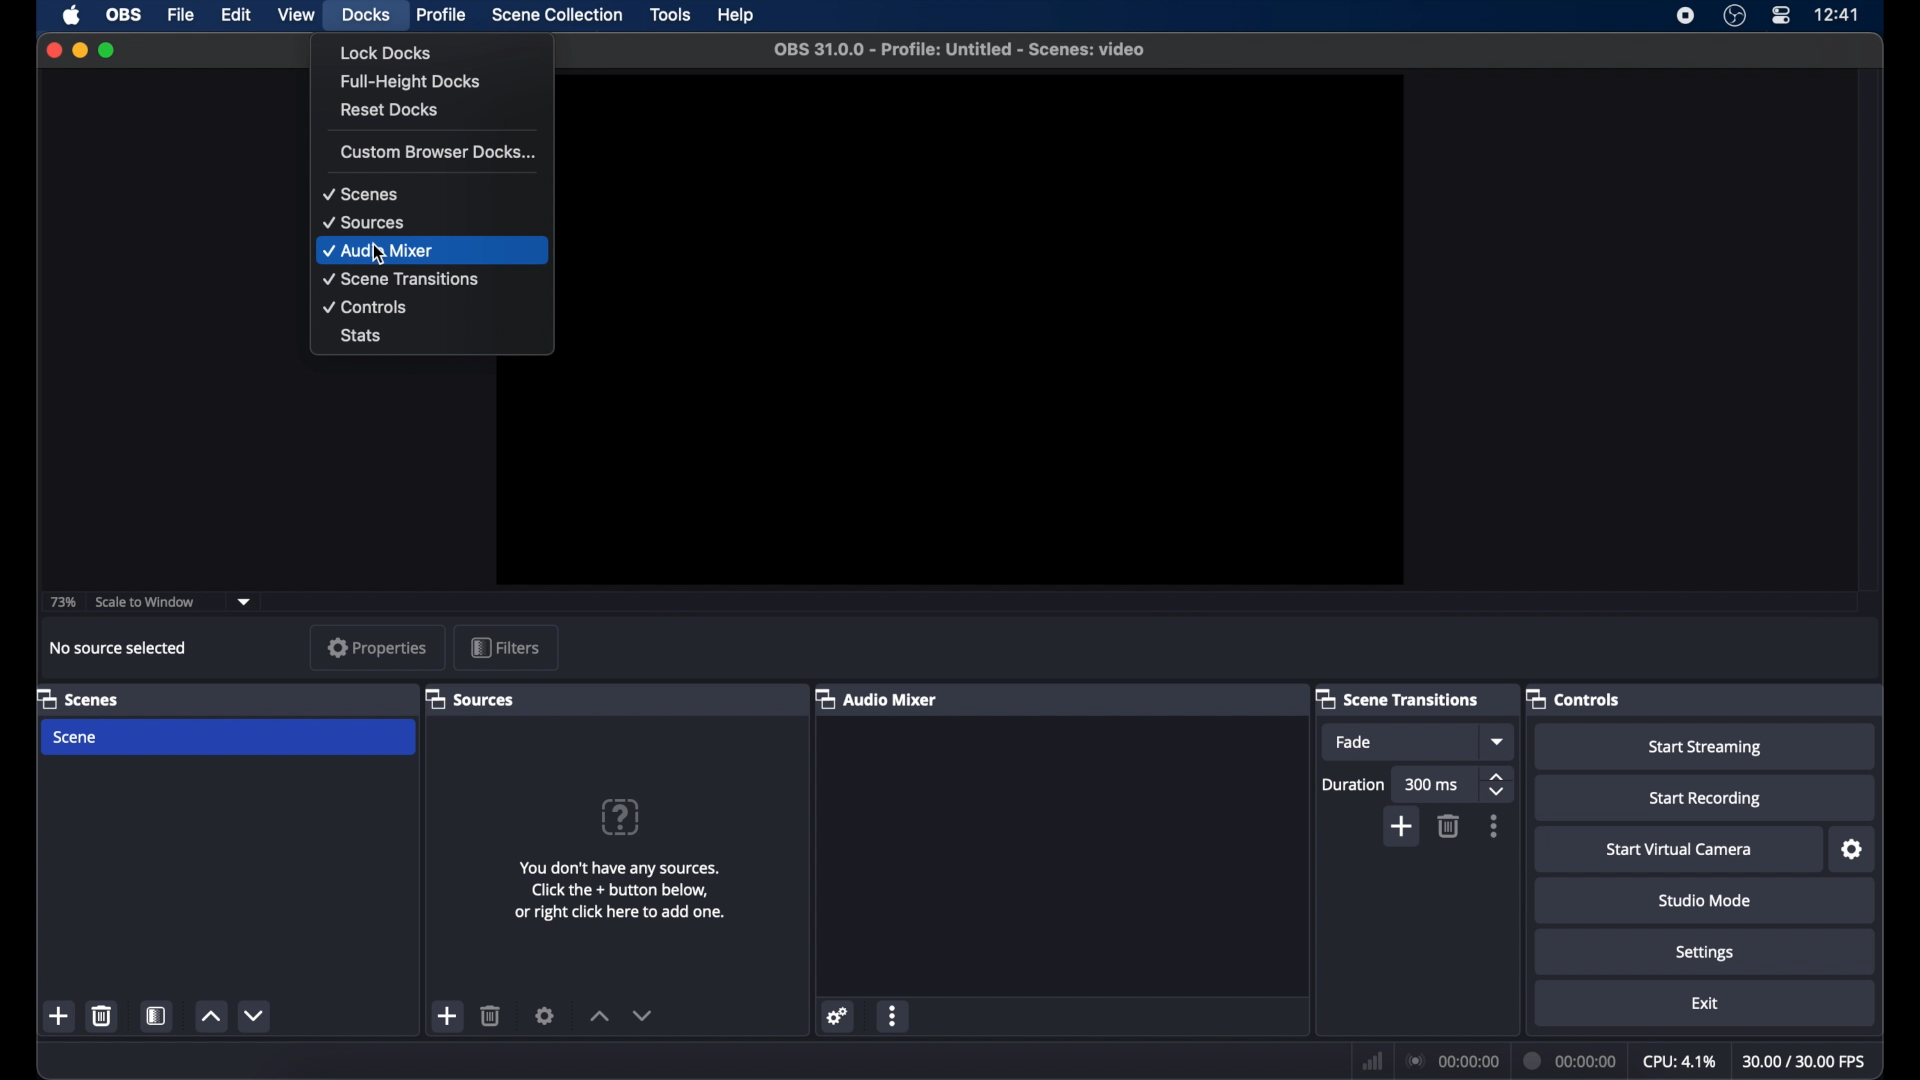 This screenshot has width=1920, height=1080. I want to click on delete, so click(102, 1015).